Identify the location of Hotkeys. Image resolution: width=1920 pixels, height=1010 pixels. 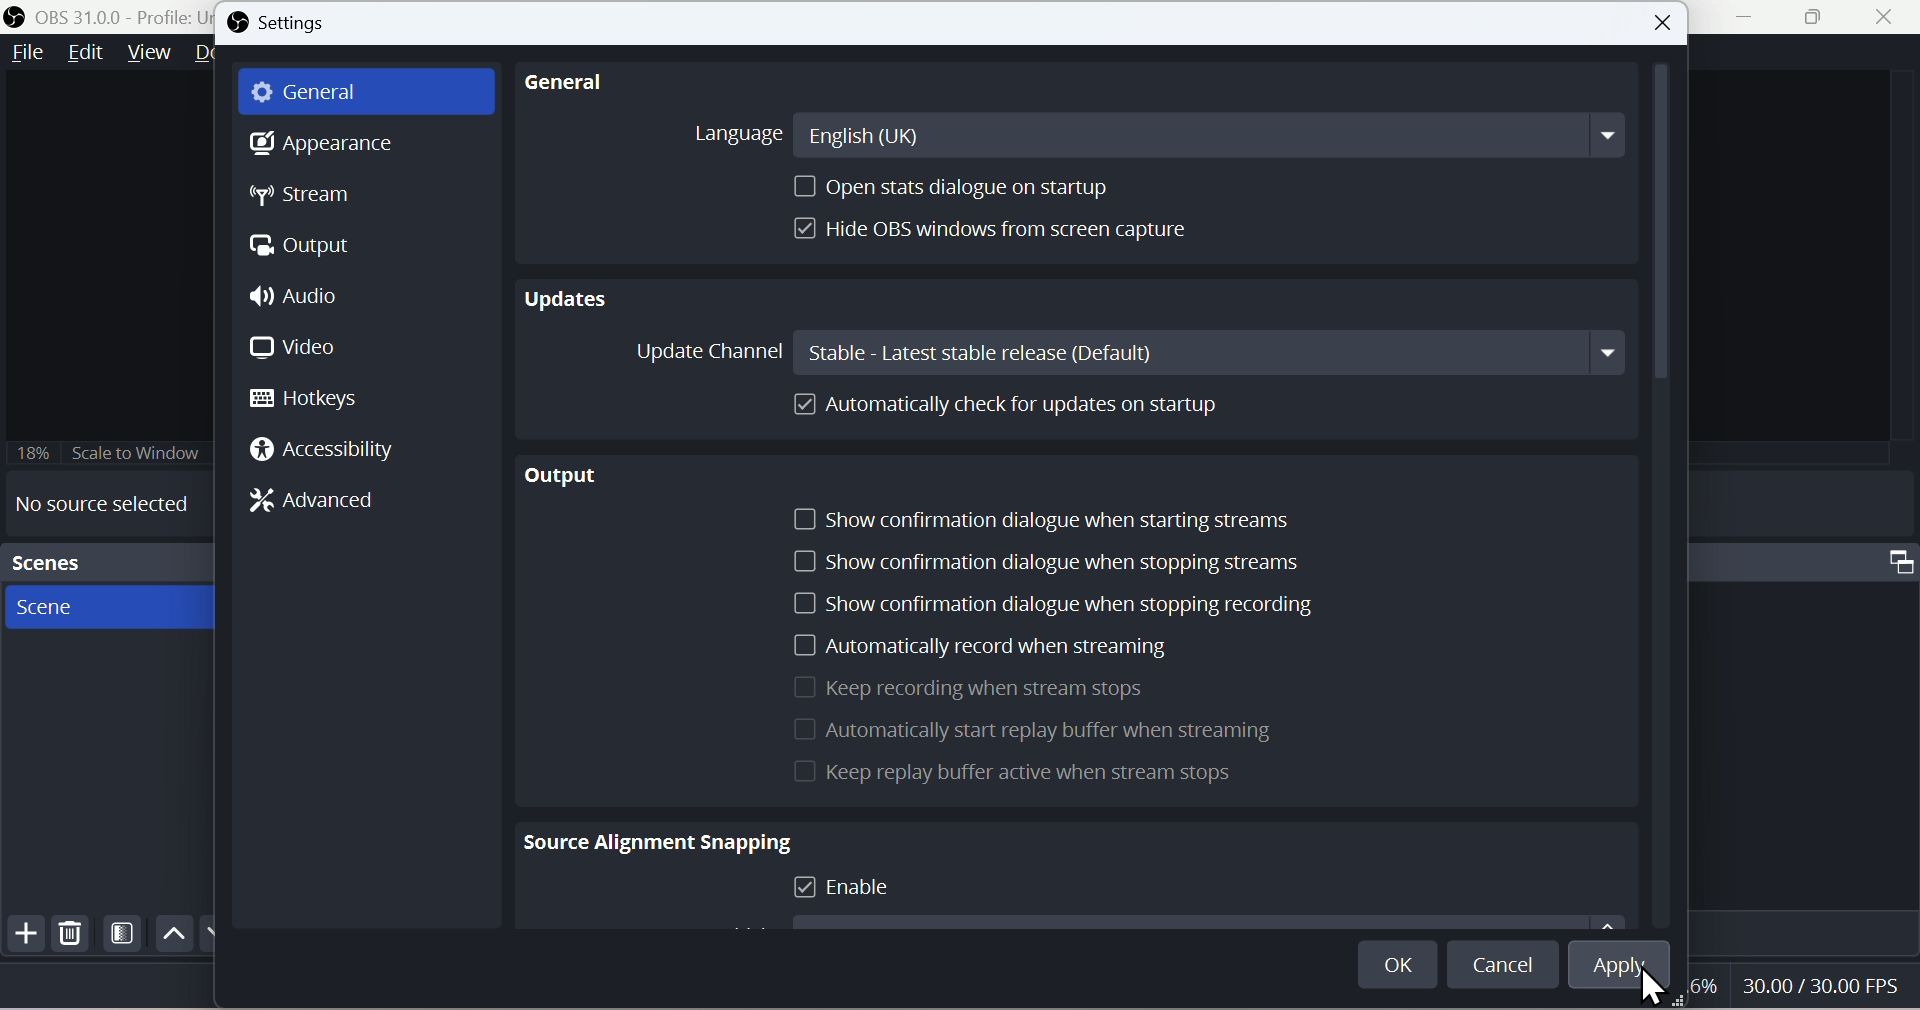
(317, 402).